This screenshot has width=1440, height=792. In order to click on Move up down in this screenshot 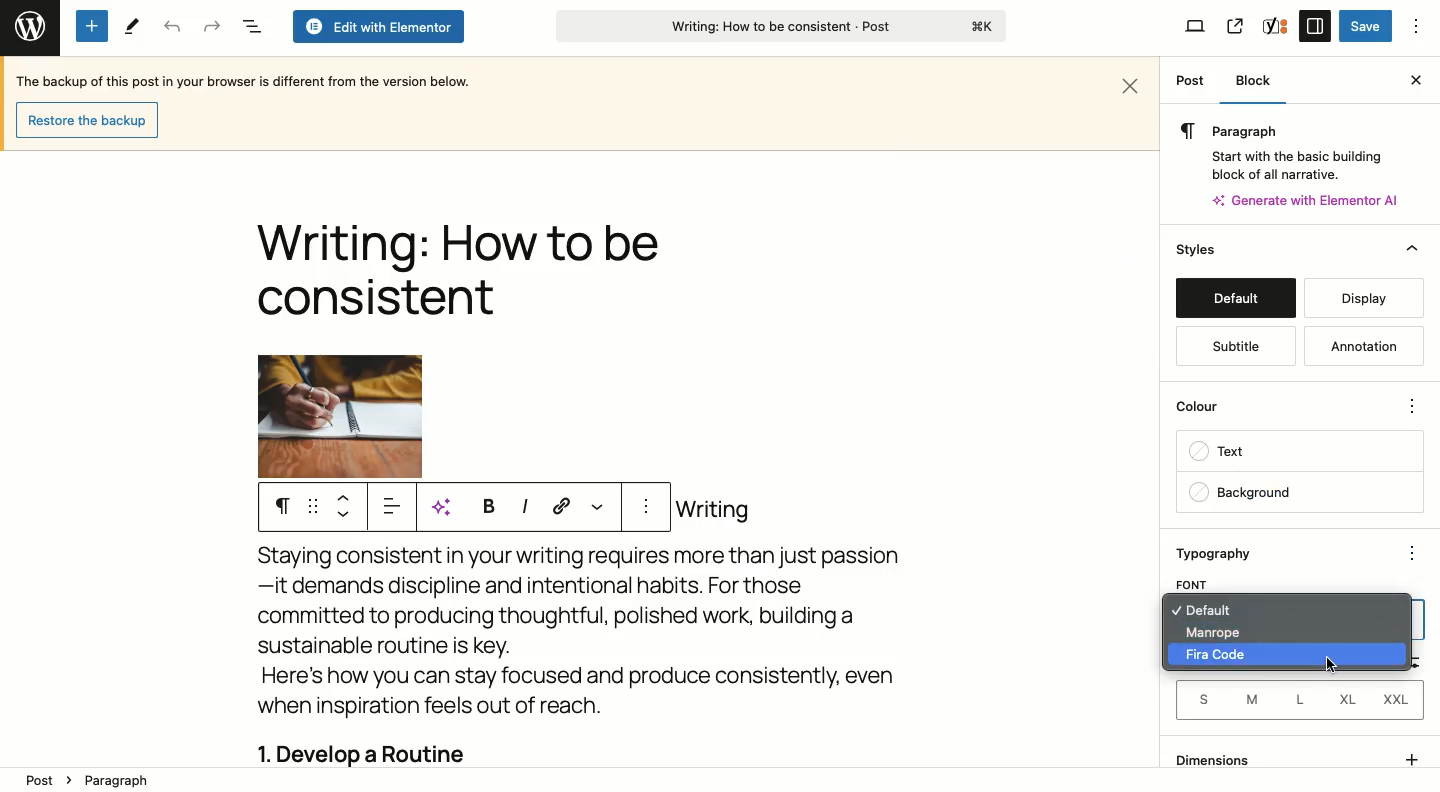, I will do `click(348, 506)`.